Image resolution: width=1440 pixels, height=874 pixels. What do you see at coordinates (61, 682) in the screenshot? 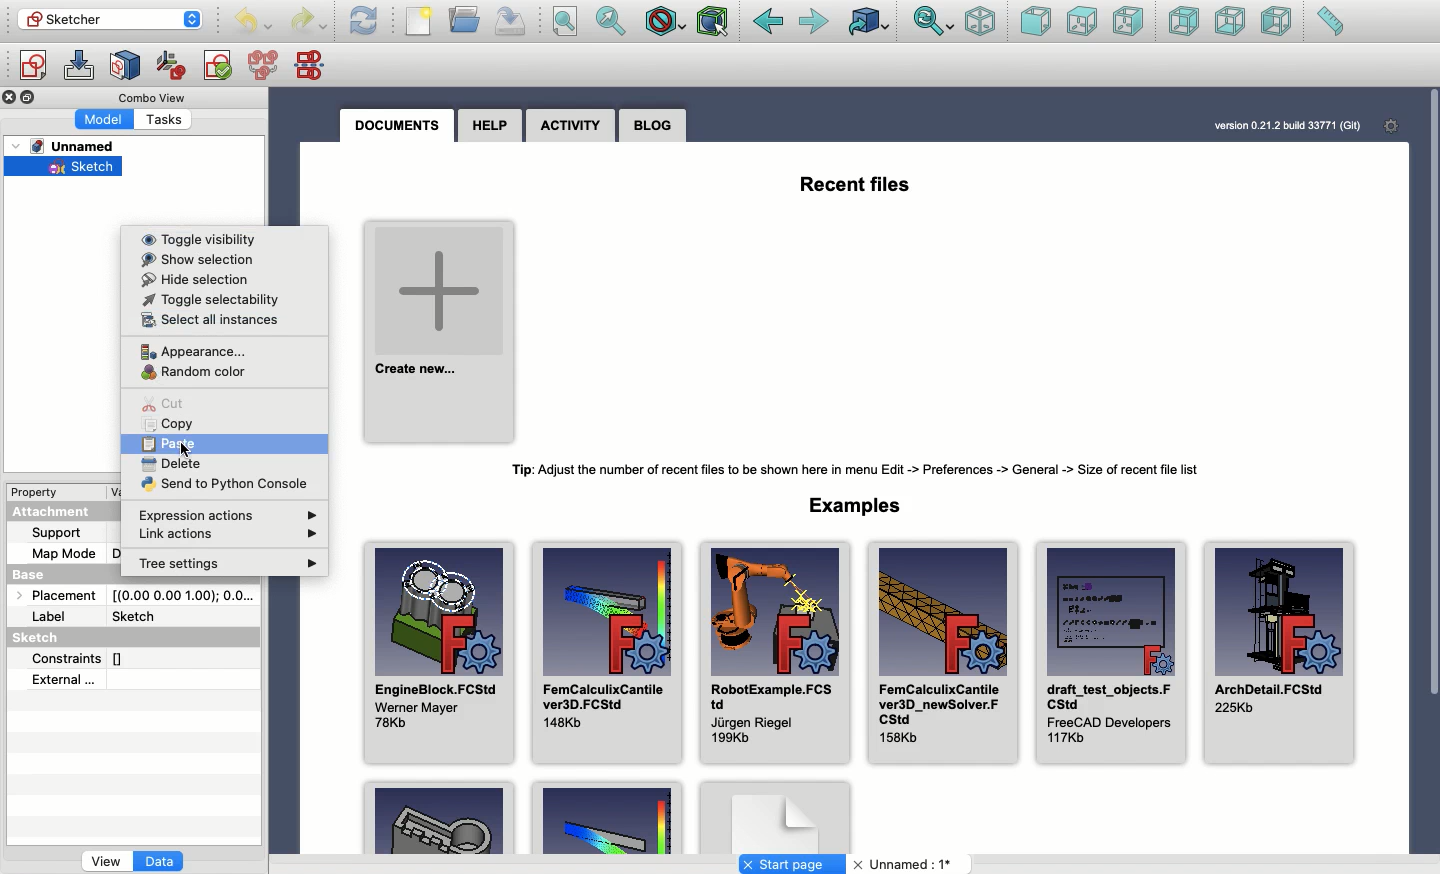
I see `External` at bounding box center [61, 682].